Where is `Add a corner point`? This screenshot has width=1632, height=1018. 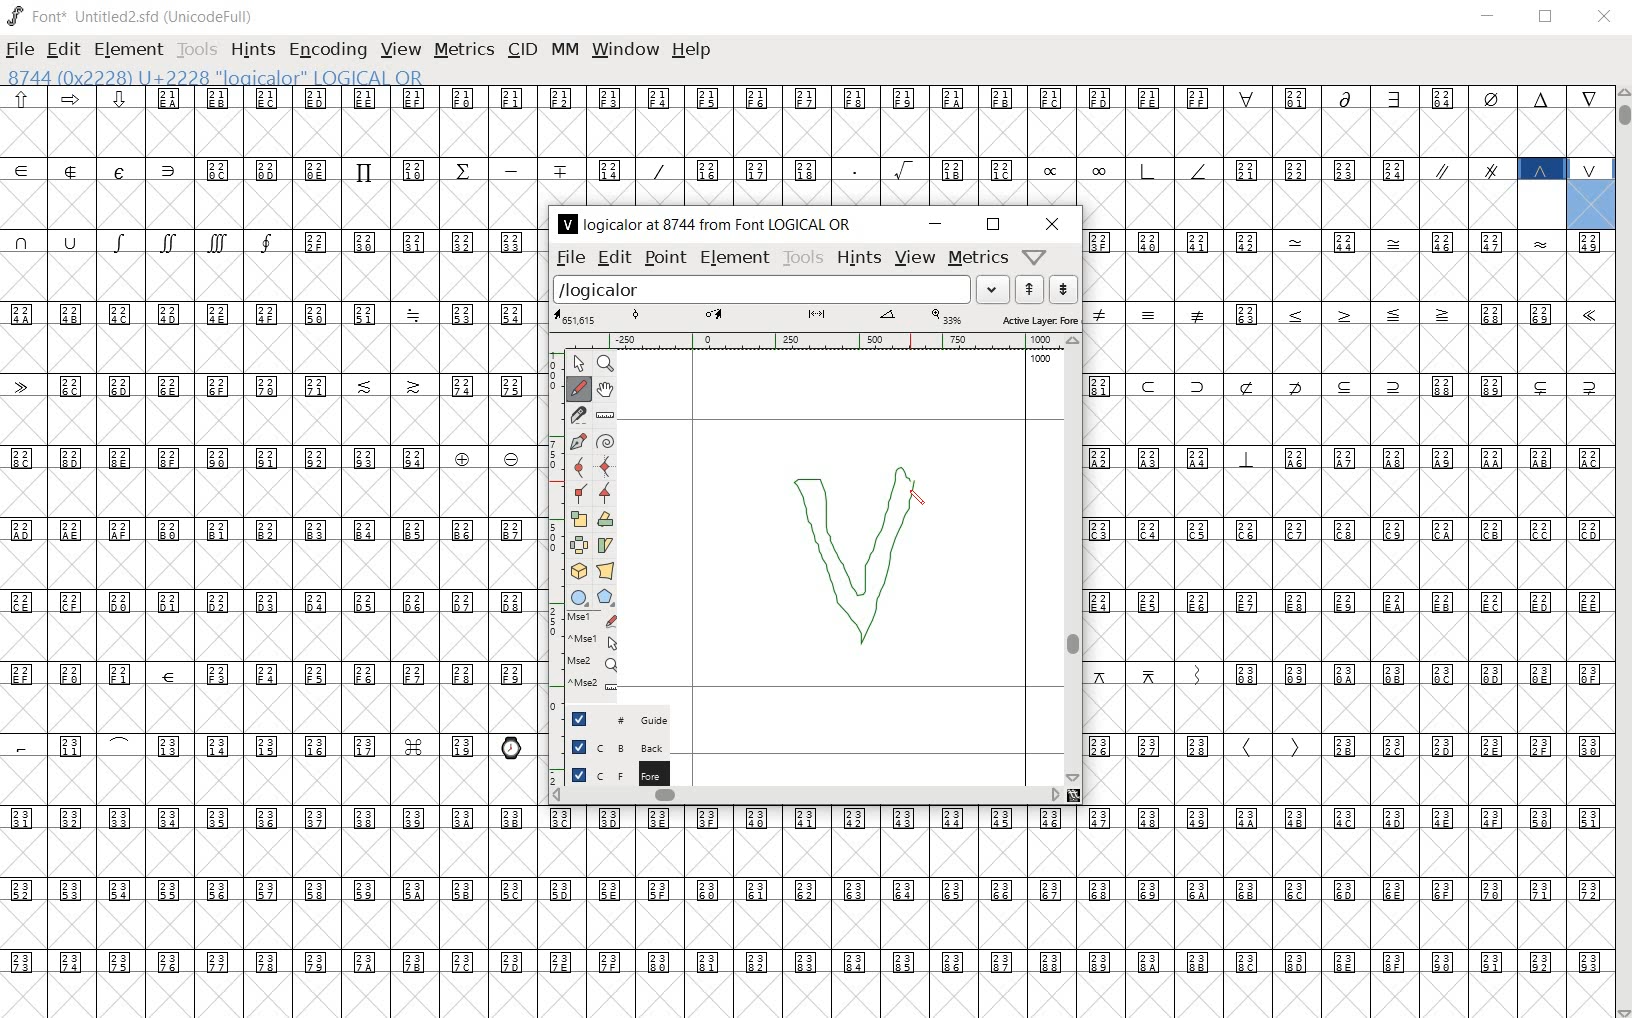 Add a corner point is located at coordinates (604, 492).